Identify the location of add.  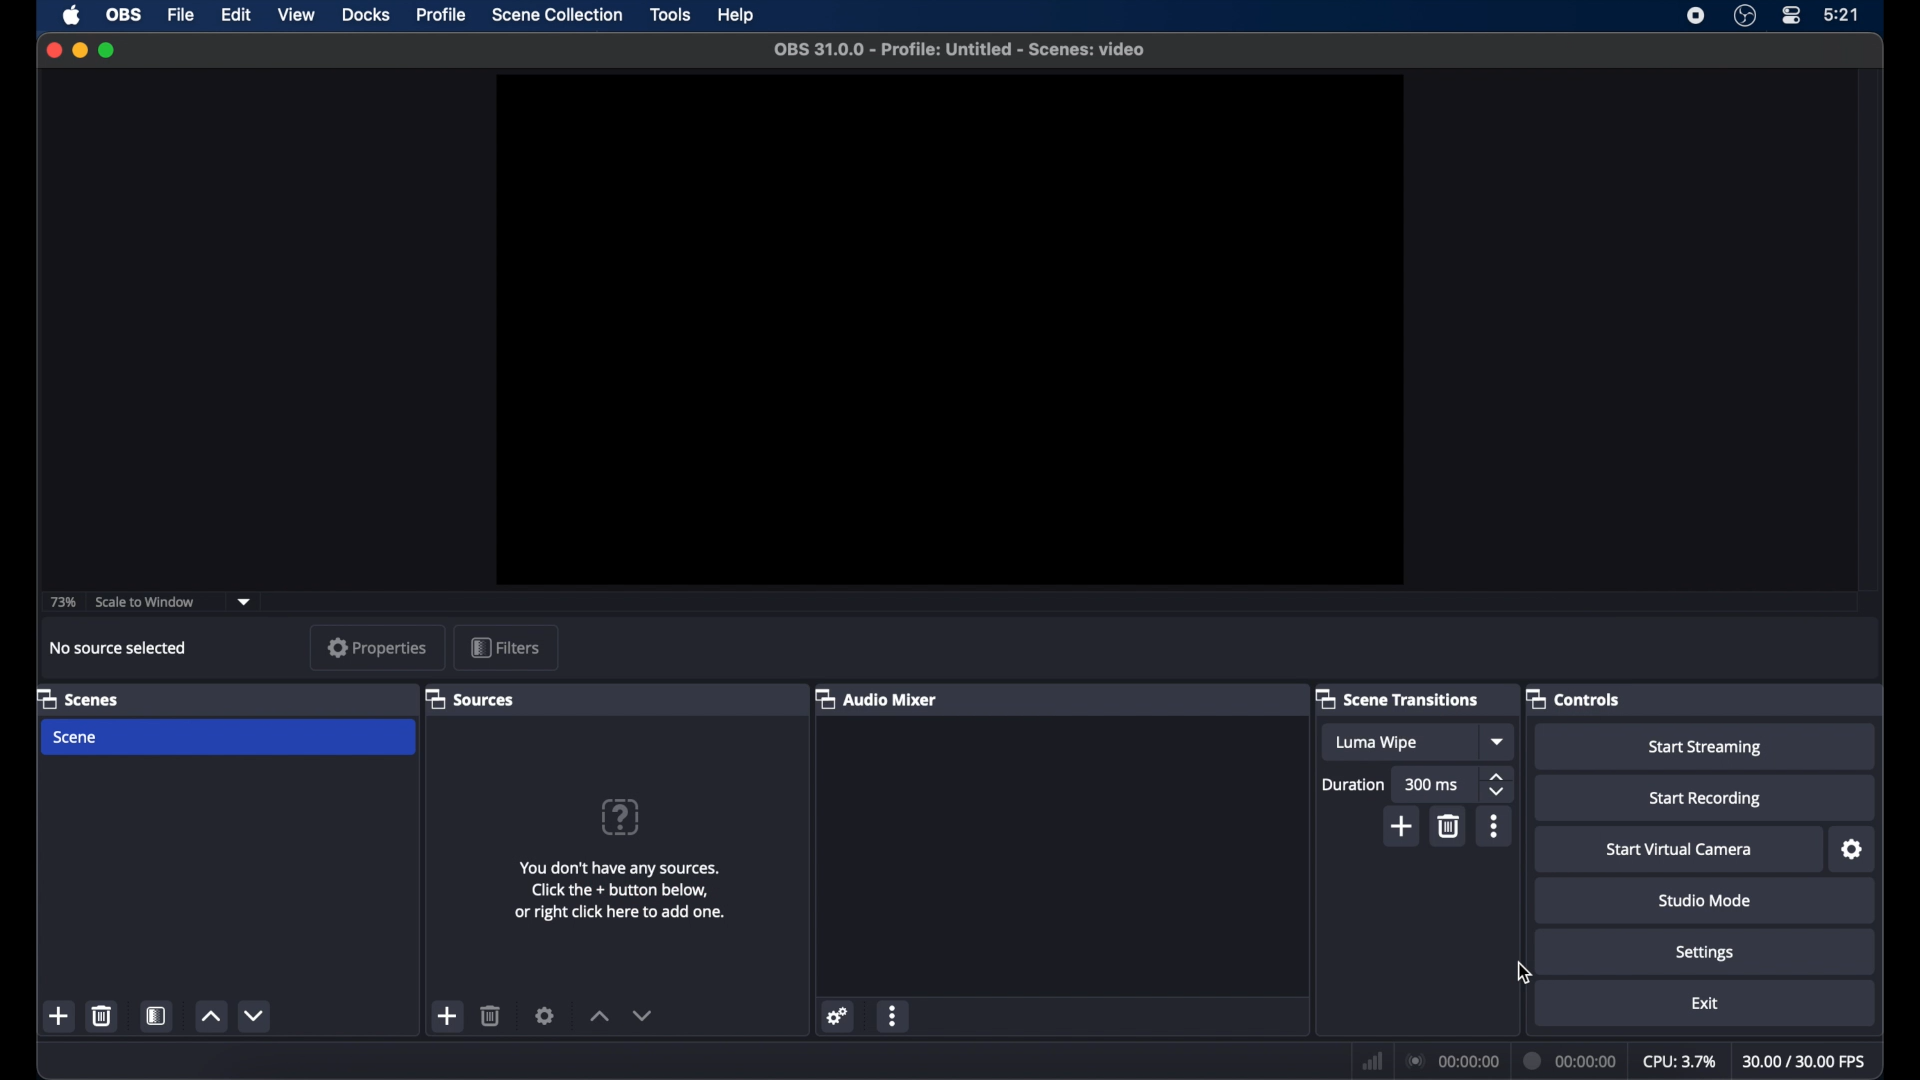
(1404, 826).